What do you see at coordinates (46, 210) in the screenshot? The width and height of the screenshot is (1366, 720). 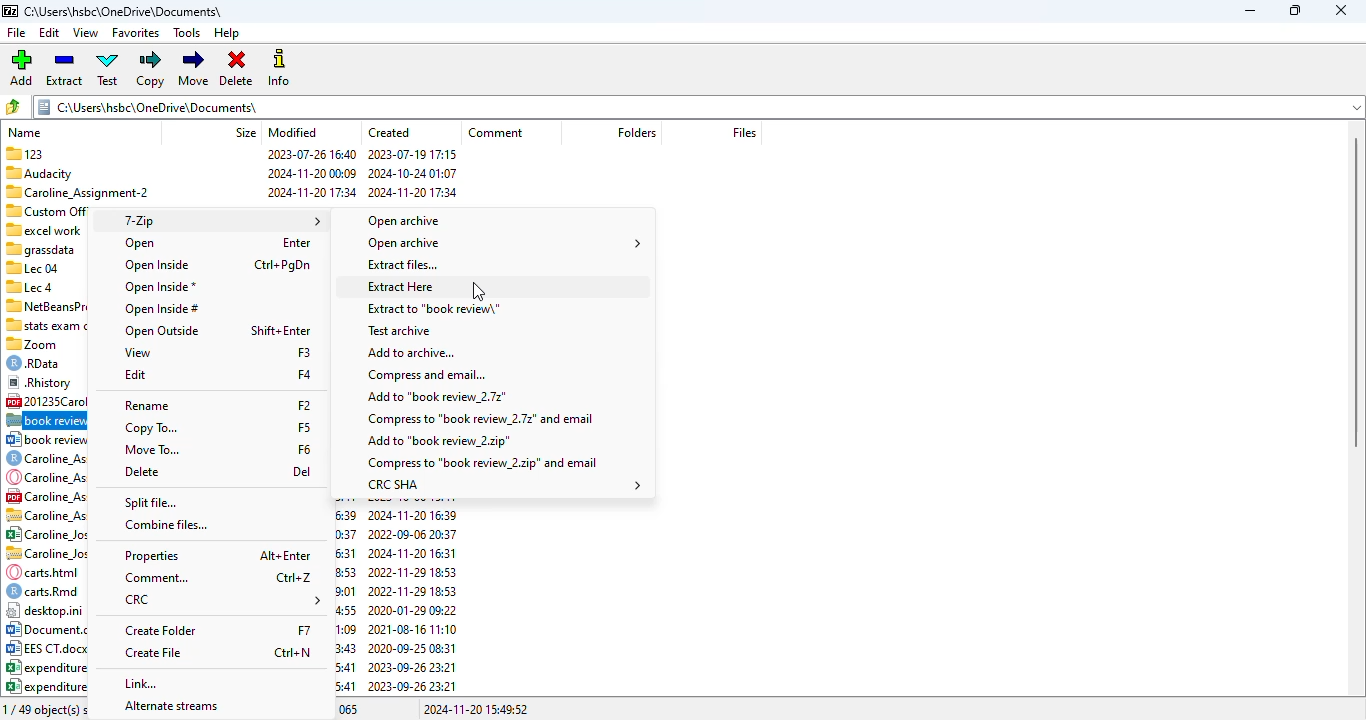 I see `Custom Office Templates` at bounding box center [46, 210].